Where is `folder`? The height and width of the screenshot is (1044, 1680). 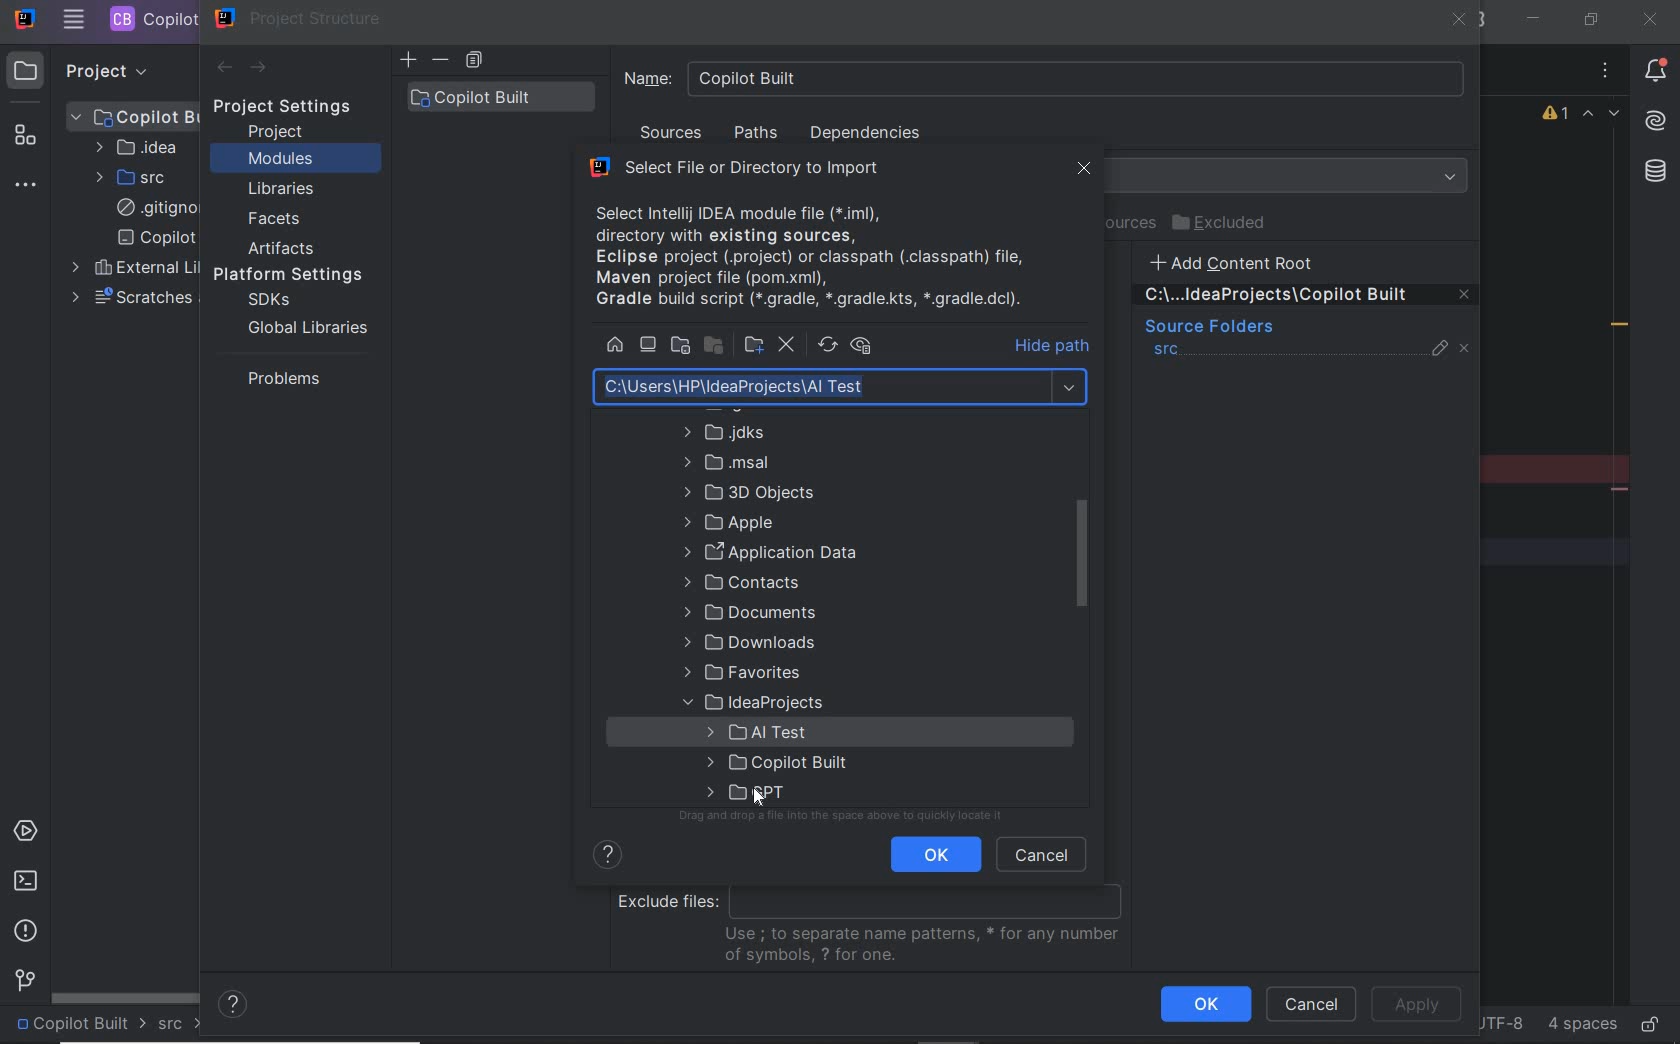 folder is located at coordinates (771, 551).